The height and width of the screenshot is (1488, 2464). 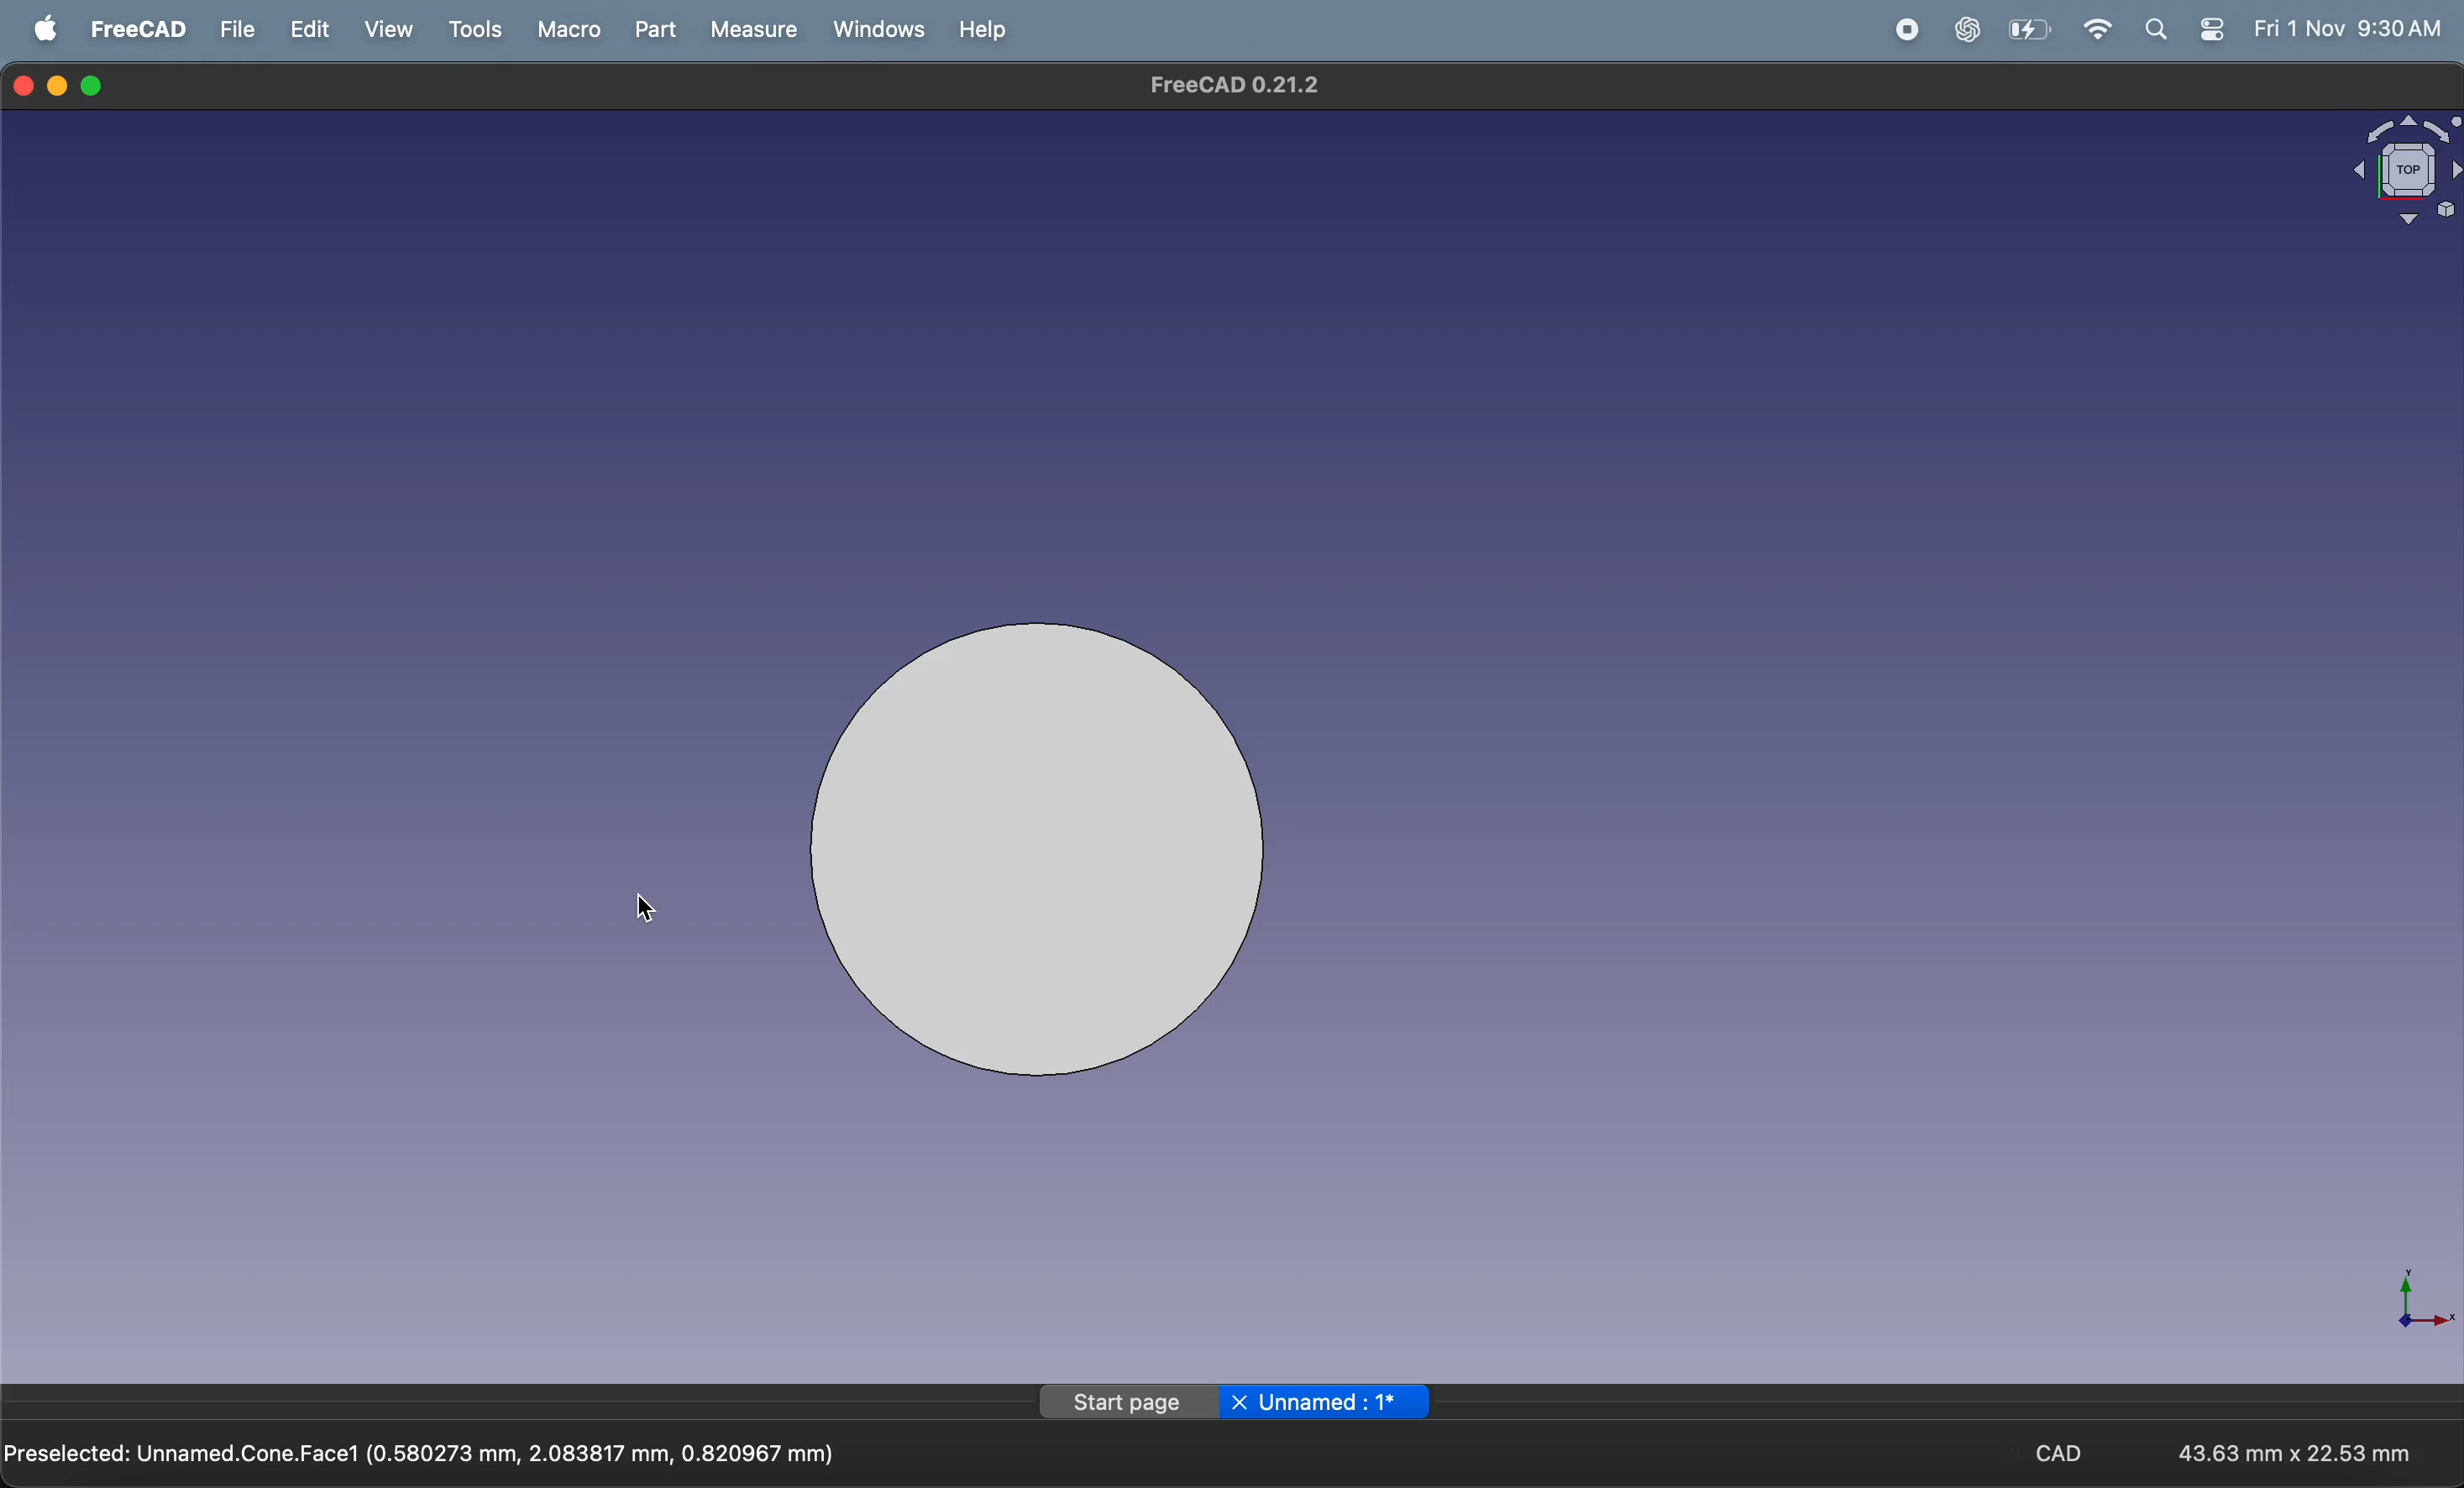 What do you see at coordinates (1964, 29) in the screenshot?
I see `chatgpt` at bounding box center [1964, 29].